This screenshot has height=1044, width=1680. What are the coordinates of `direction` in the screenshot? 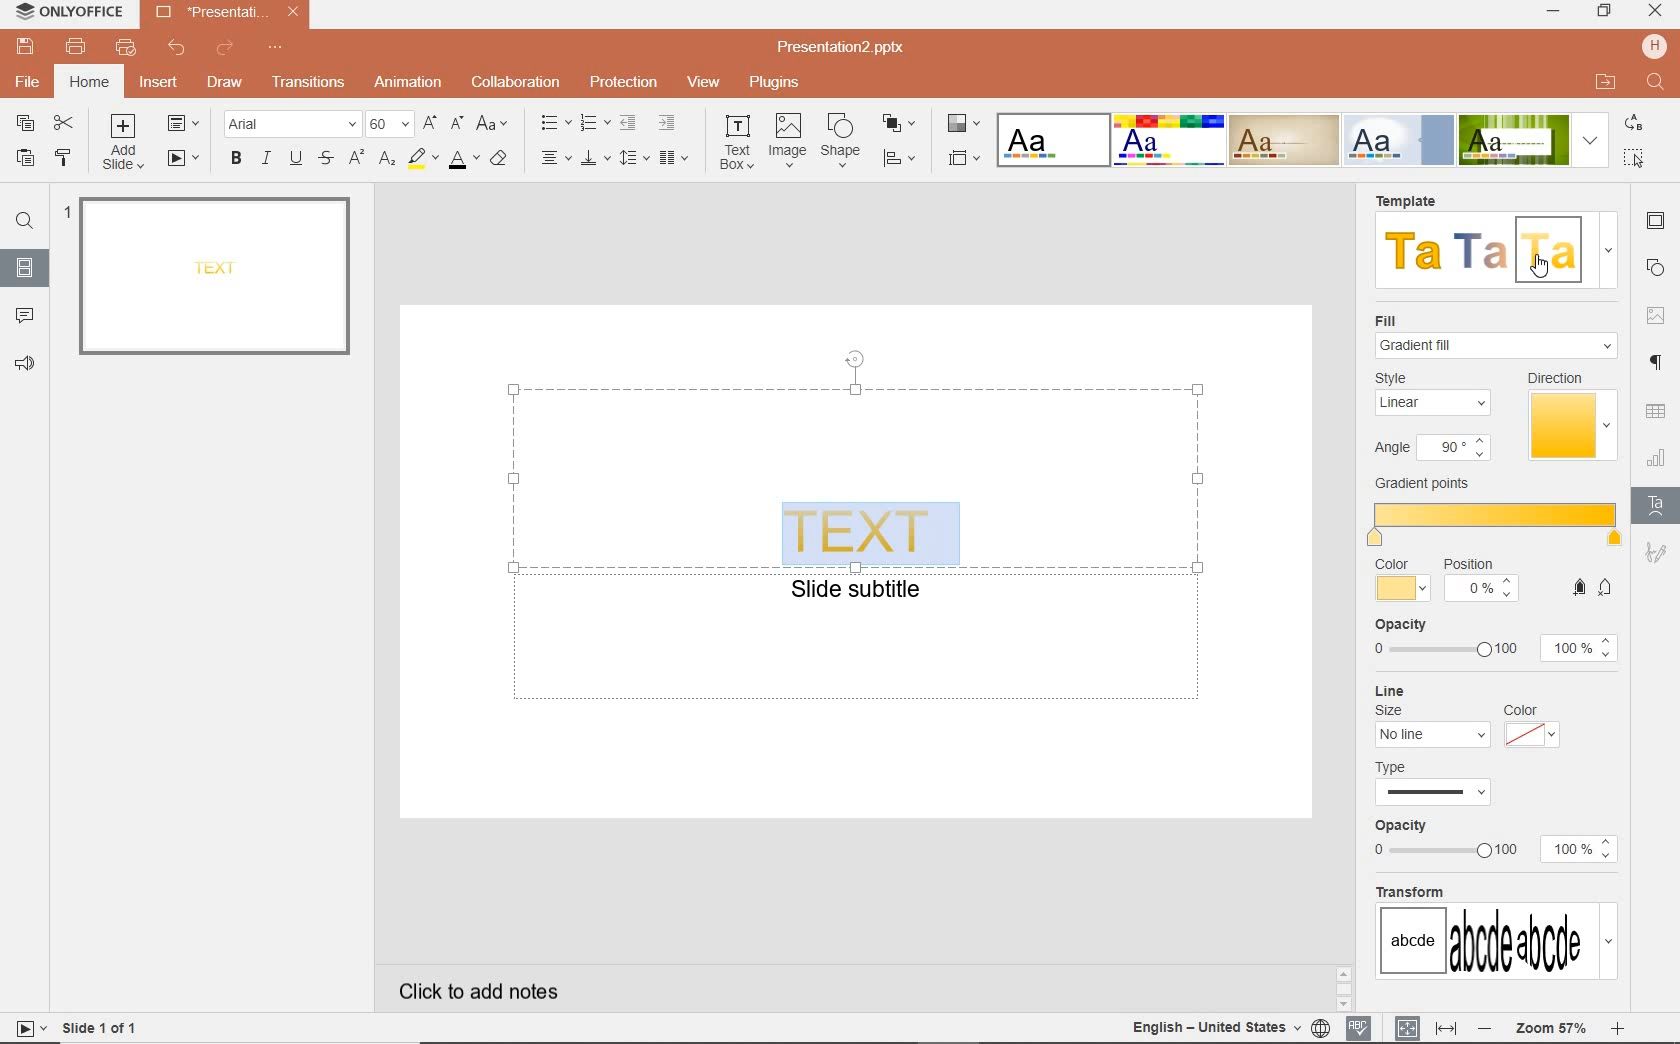 It's located at (1573, 418).